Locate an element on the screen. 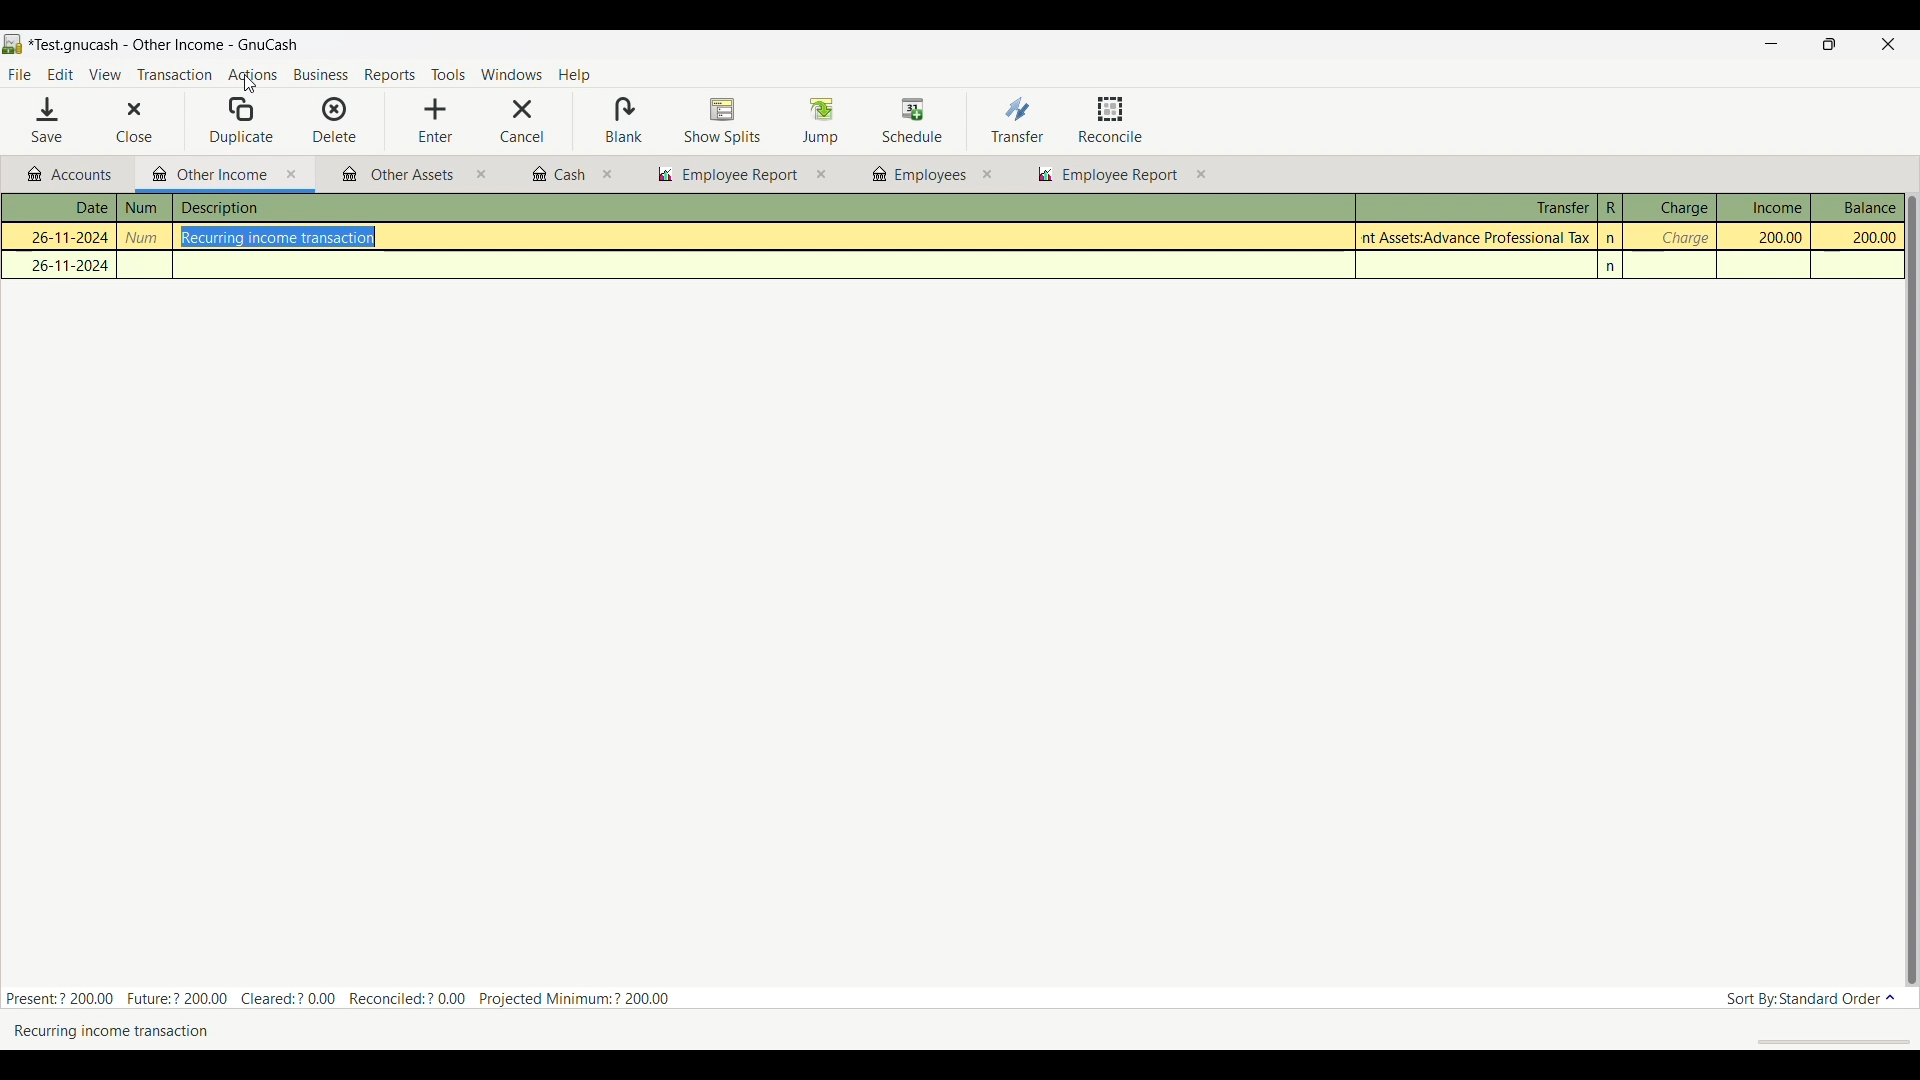 The width and height of the screenshot is (1920, 1080). Recurring income transaction is located at coordinates (286, 238).